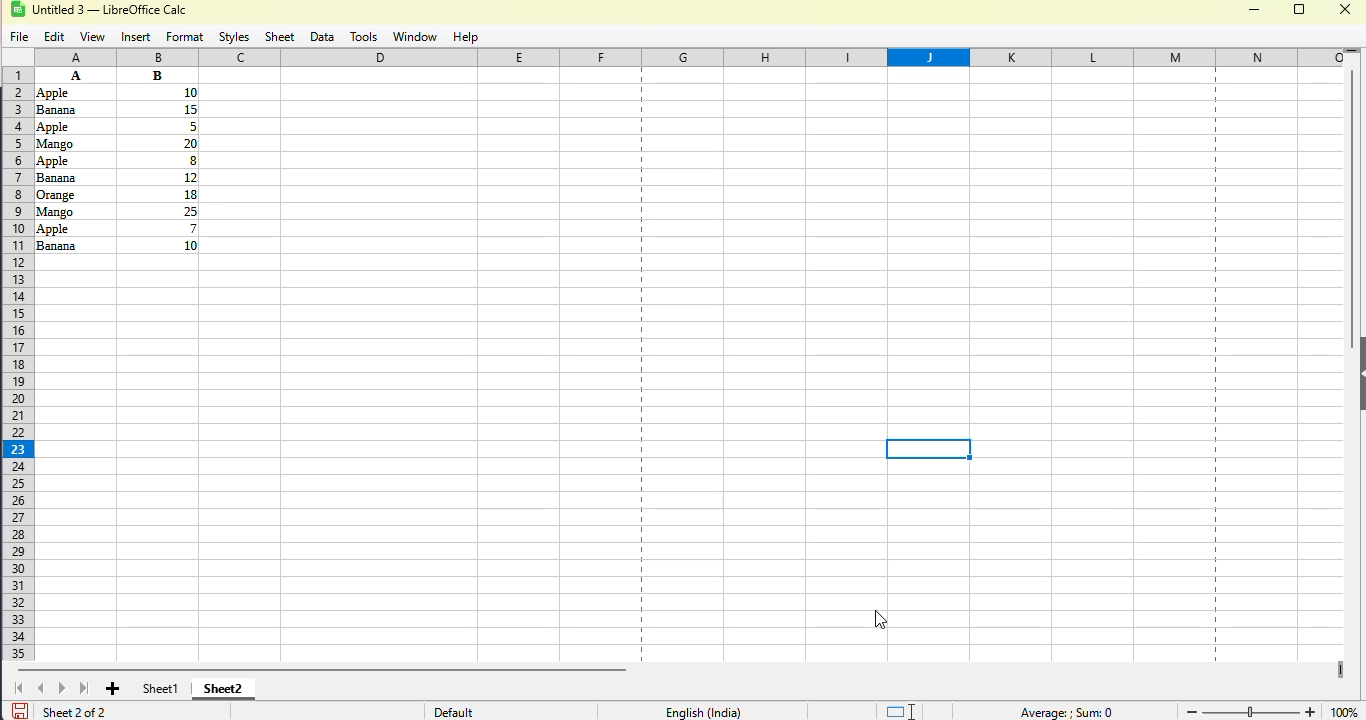 The width and height of the screenshot is (1366, 720). Describe the element at coordinates (74, 194) in the screenshot. I see `` at that location.